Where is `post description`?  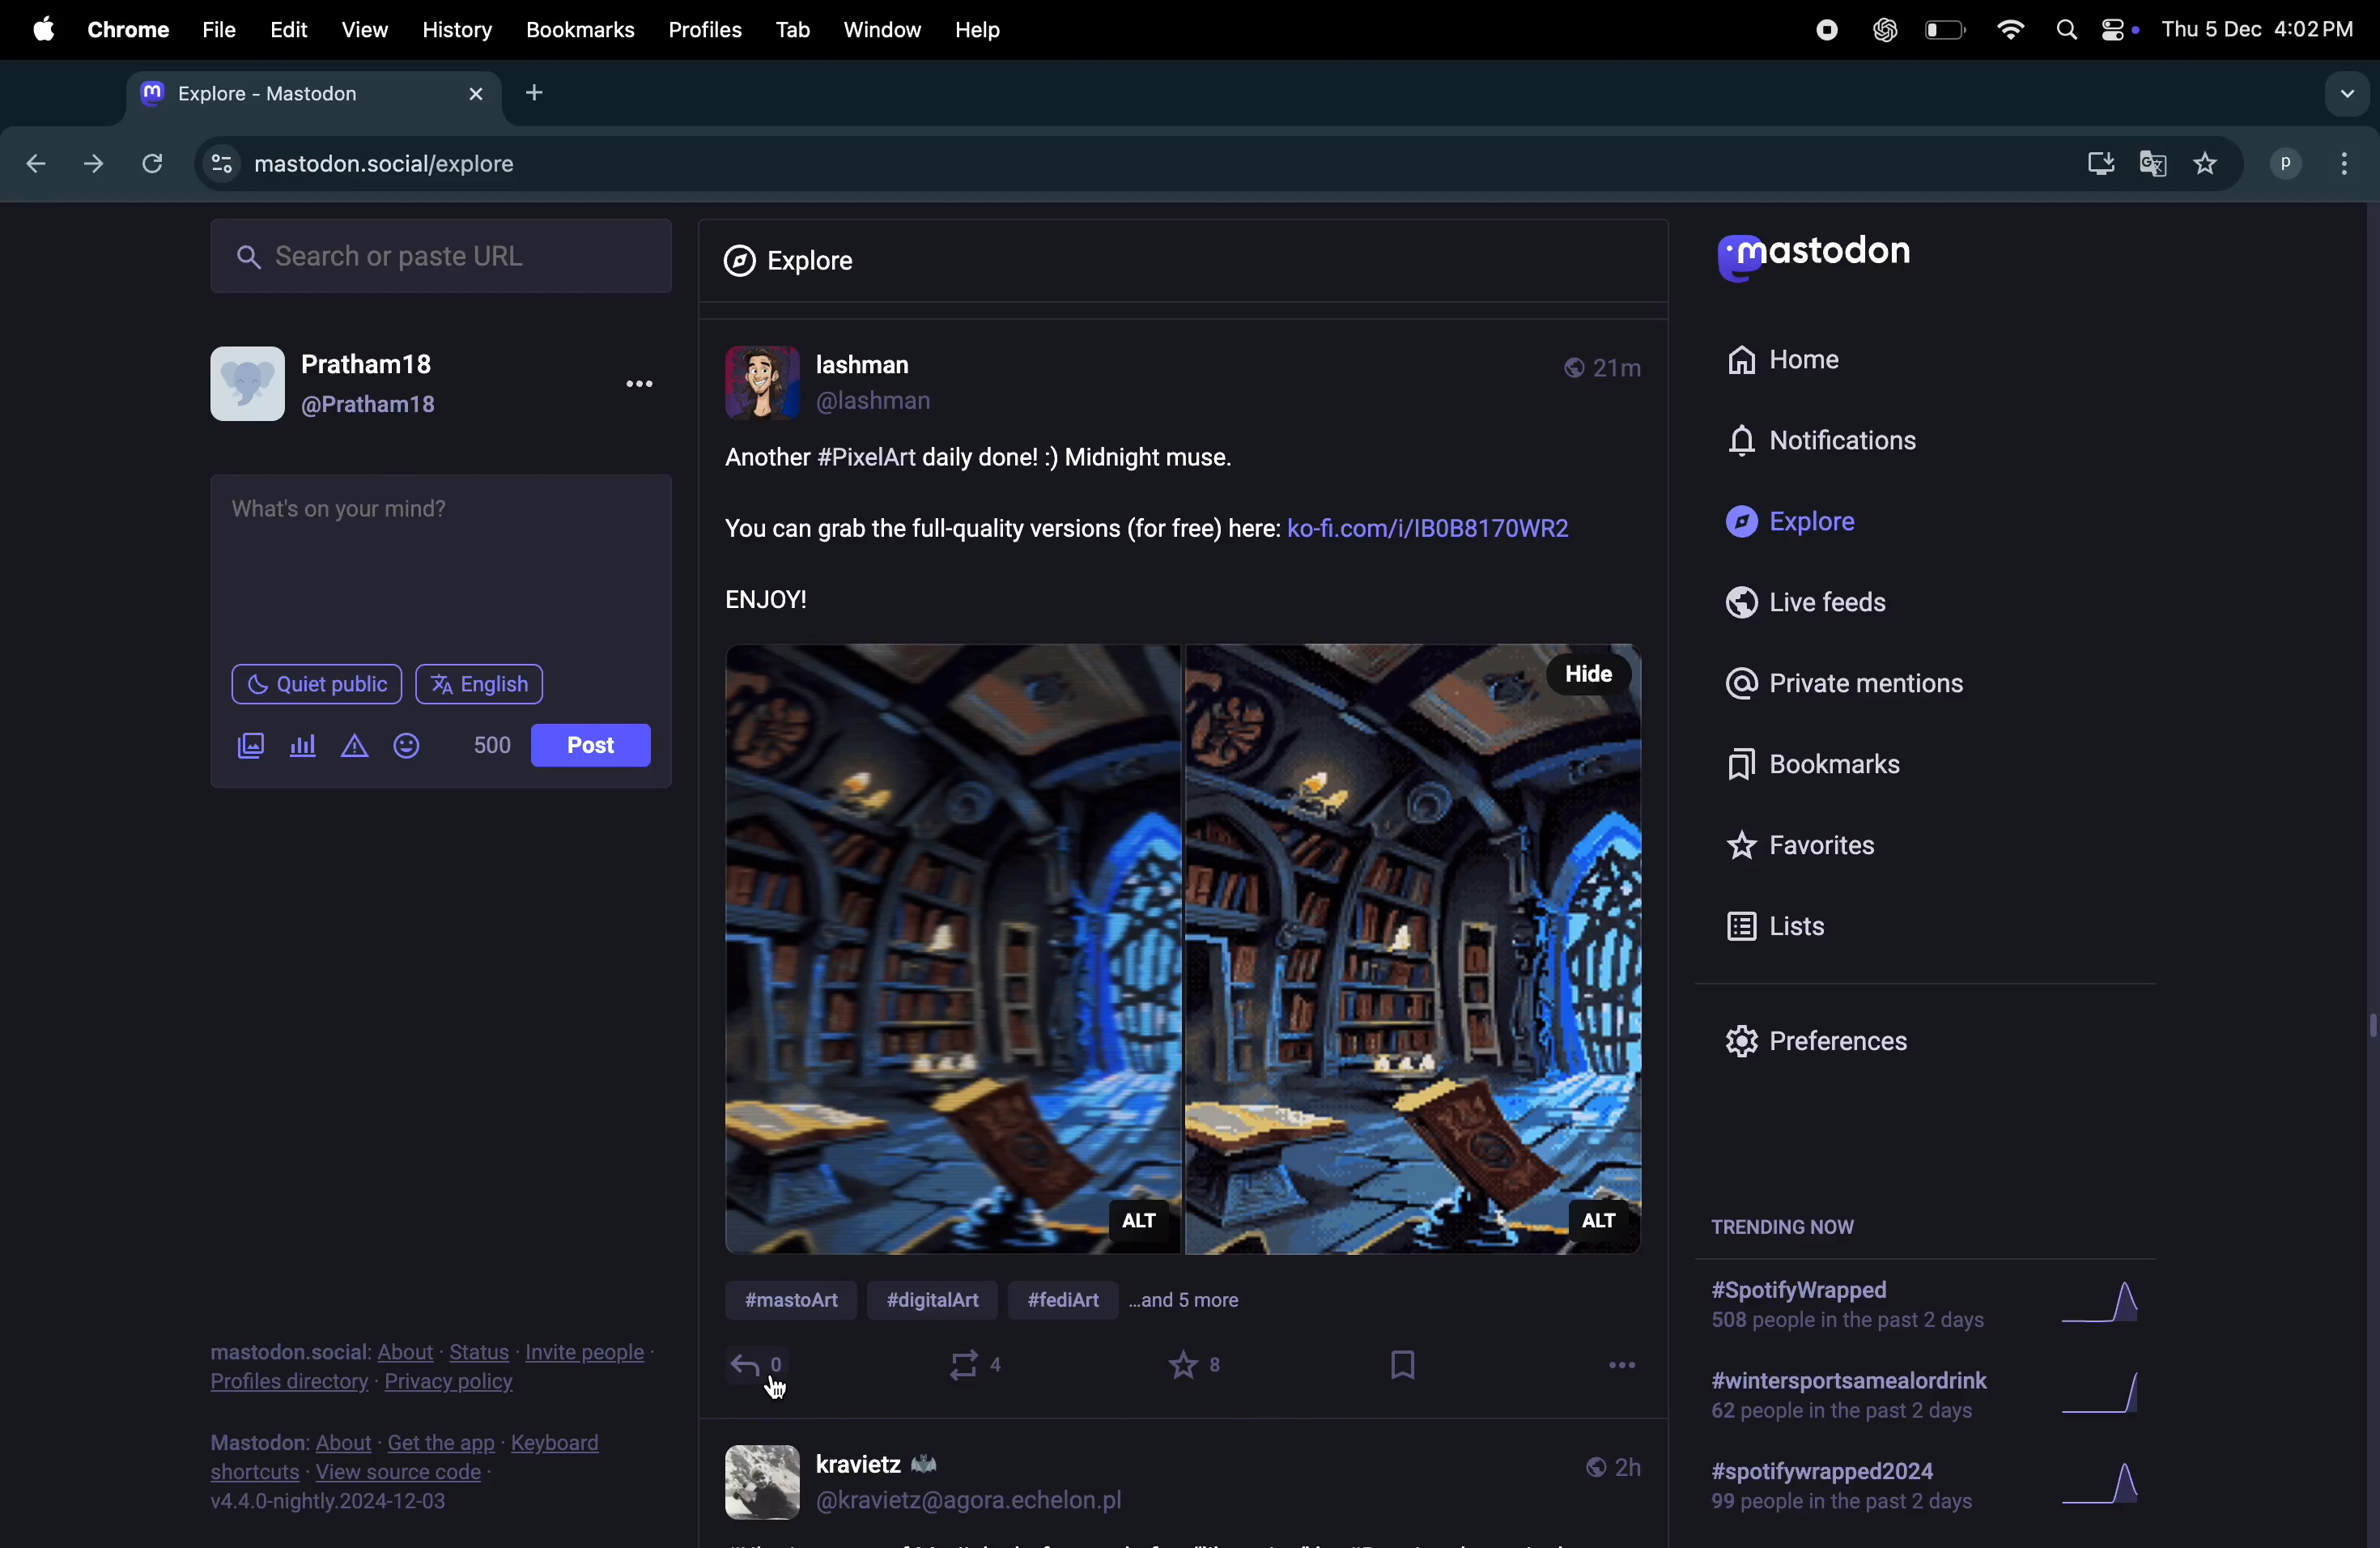
post description is located at coordinates (1161, 527).